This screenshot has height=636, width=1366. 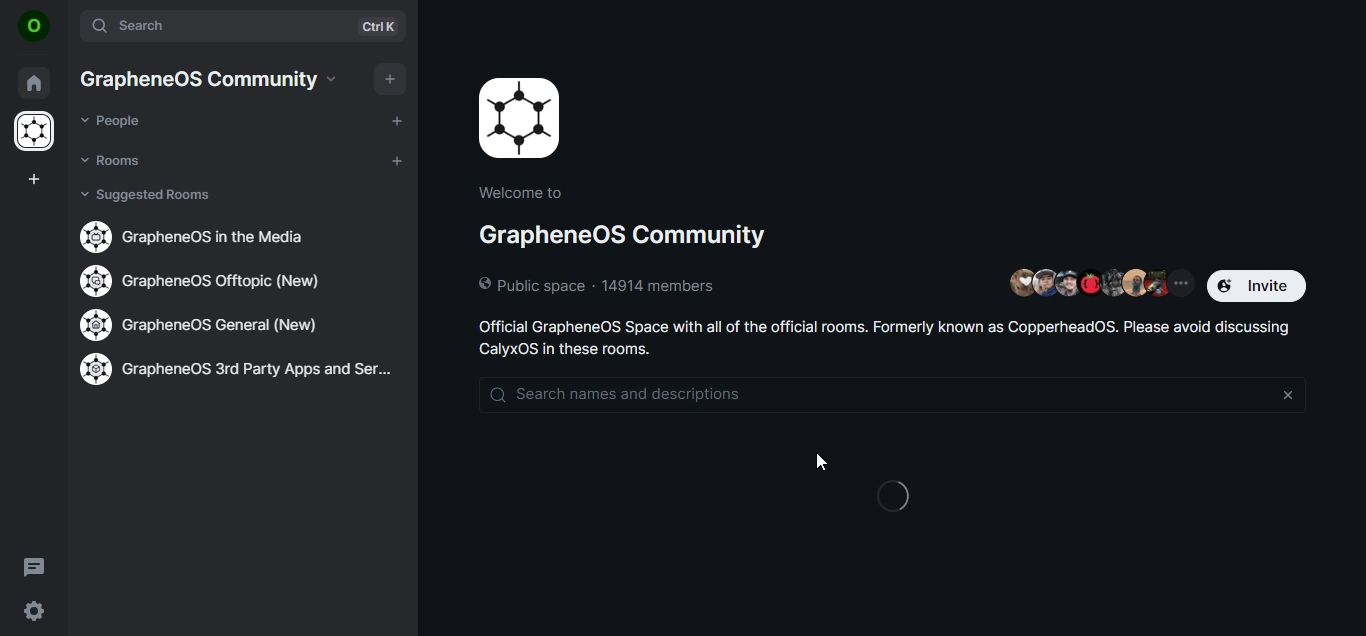 I want to click on icon, so click(x=34, y=27).